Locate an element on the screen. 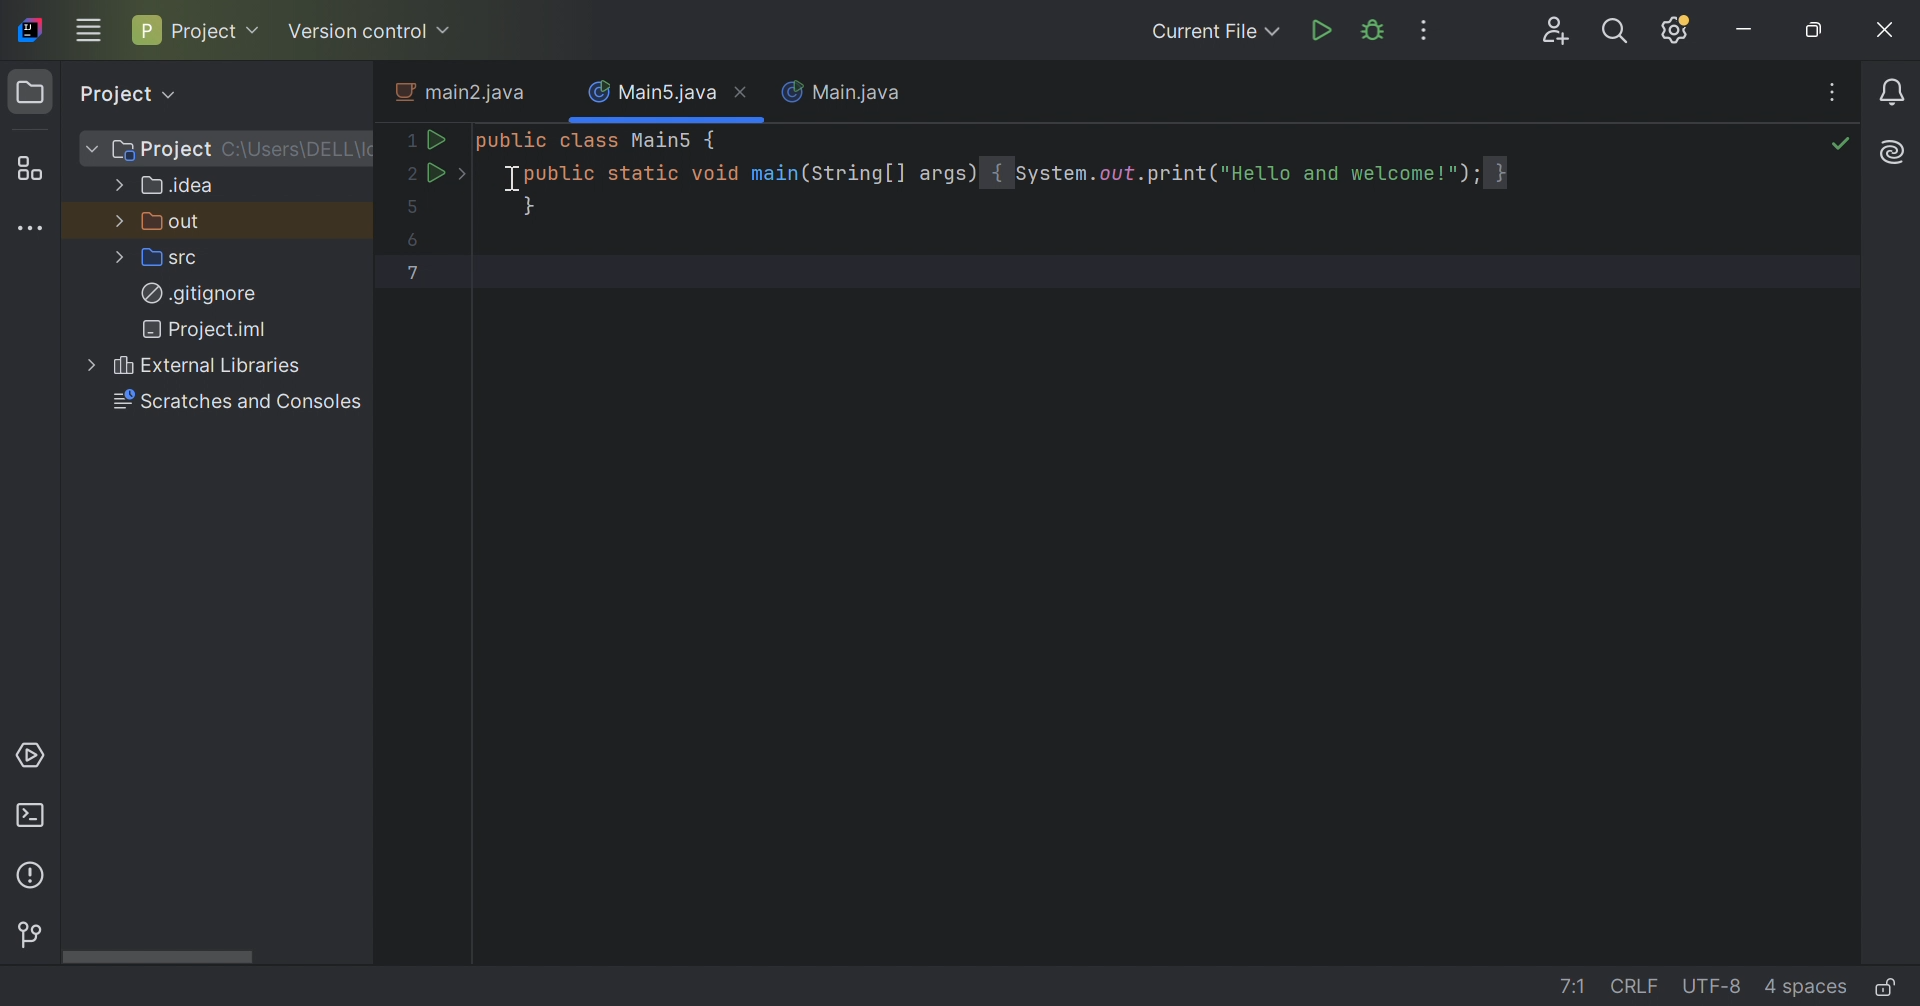  7 is located at coordinates (412, 338).